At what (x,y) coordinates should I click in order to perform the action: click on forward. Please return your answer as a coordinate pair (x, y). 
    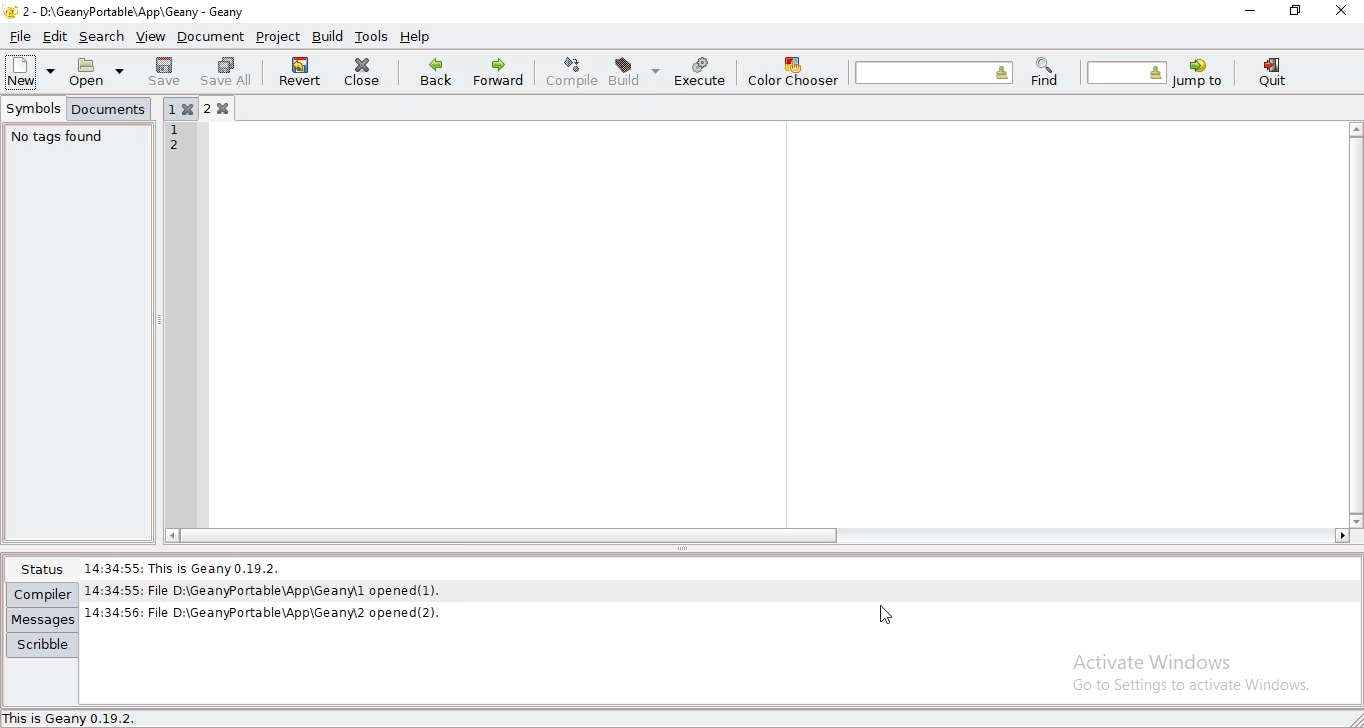
    Looking at the image, I should click on (502, 71).